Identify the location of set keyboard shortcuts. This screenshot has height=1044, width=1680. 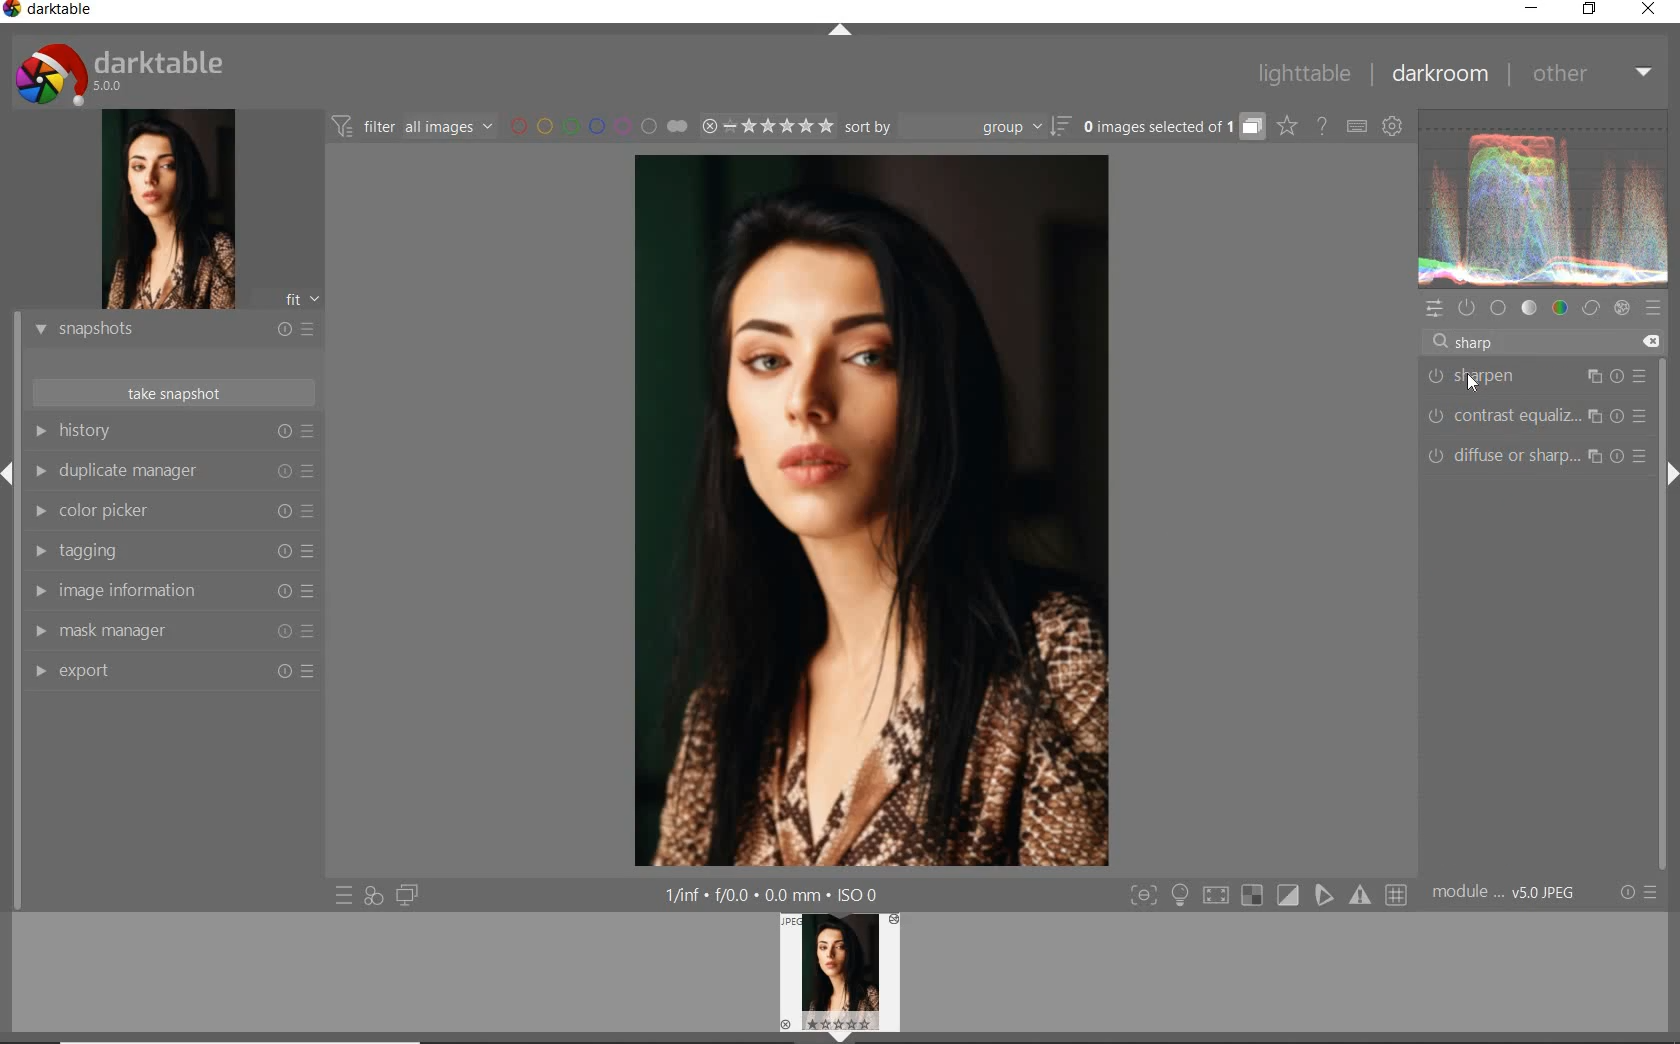
(1358, 128).